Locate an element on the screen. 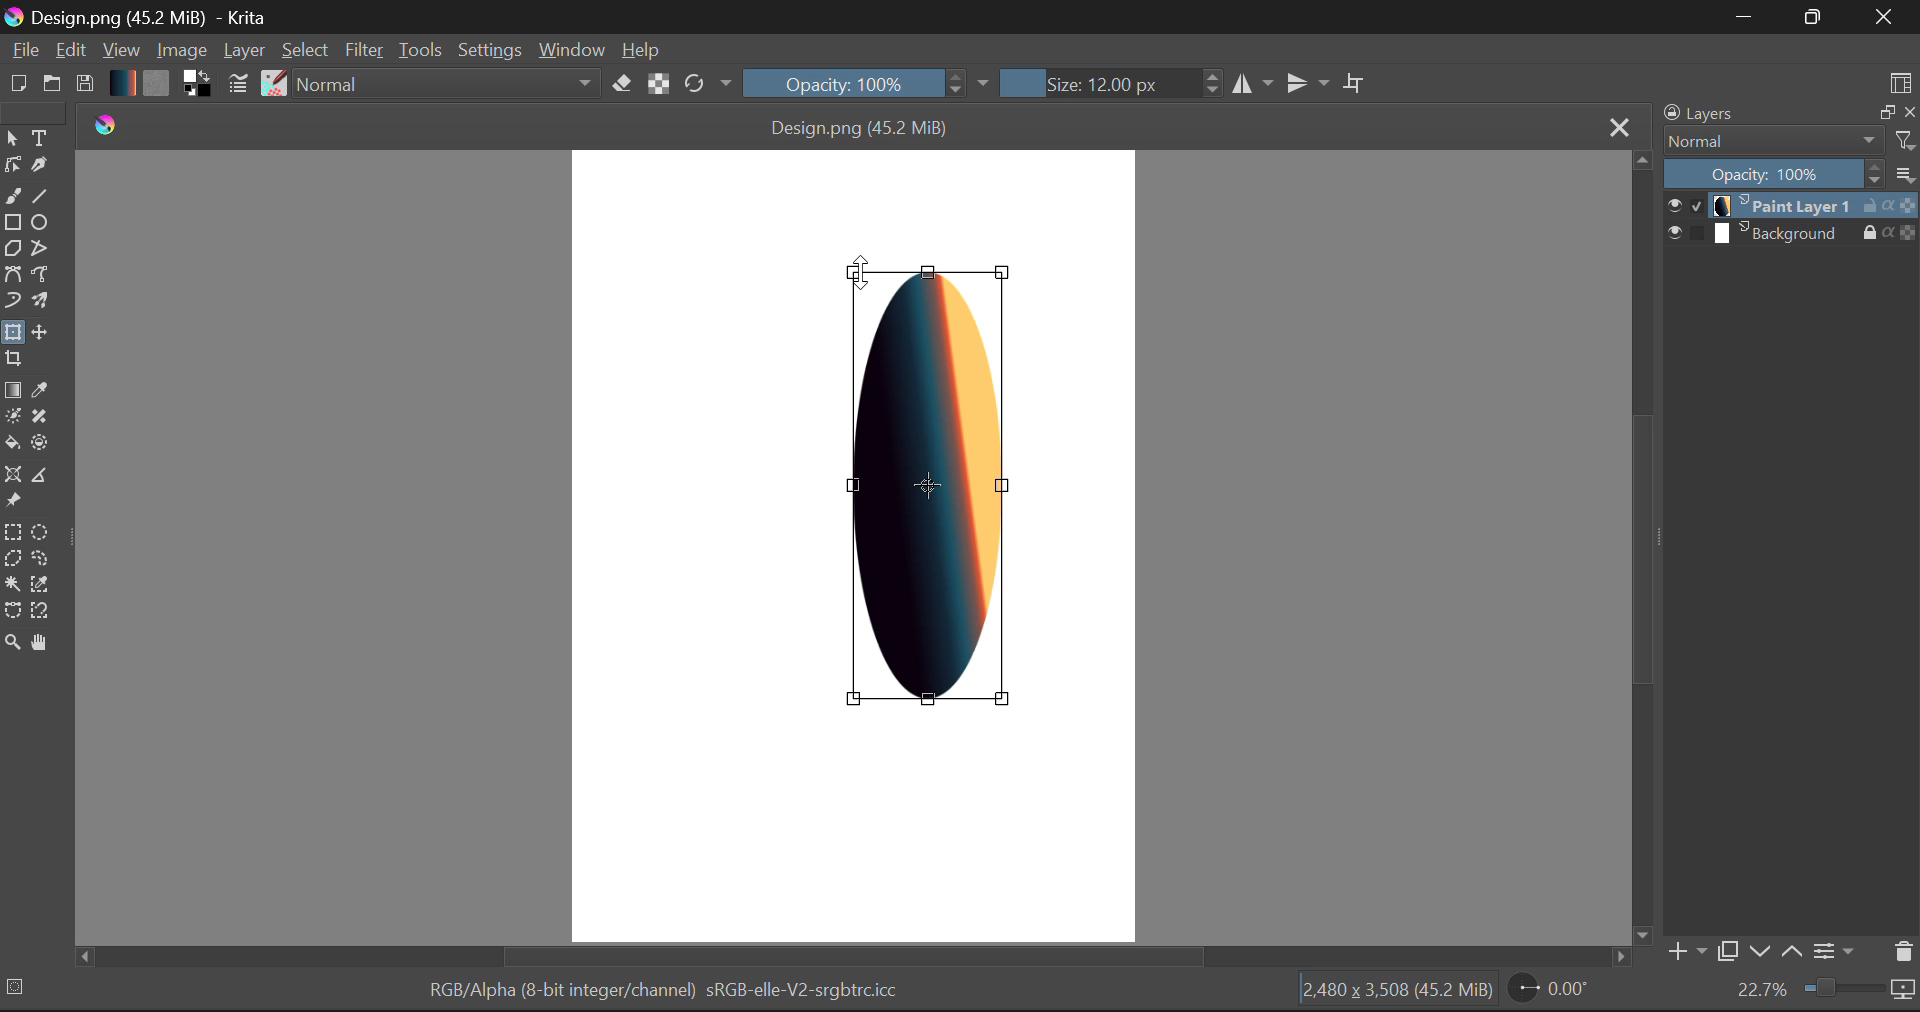 The width and height of the screenshot is (1920, 1012). Choose Workspace is located at coordinates (1901, 79).